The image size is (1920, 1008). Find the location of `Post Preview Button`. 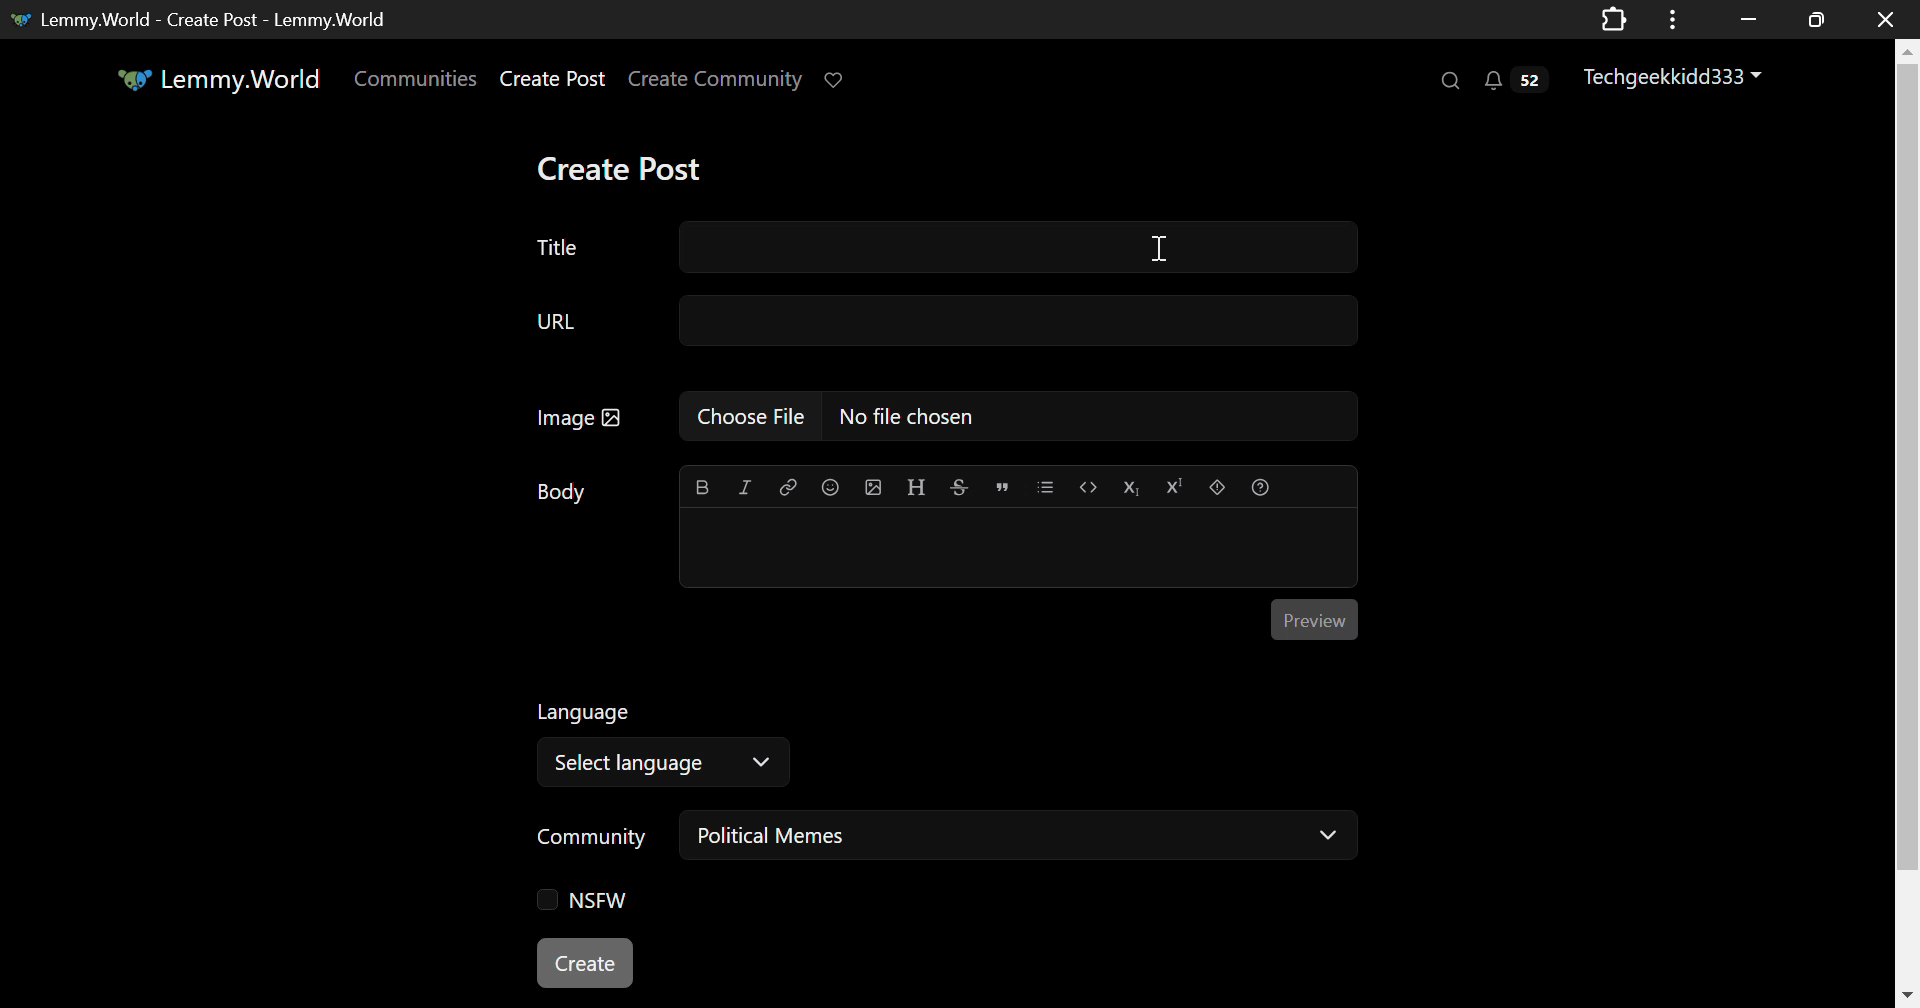

Post Preview Button is located at coordinates (1315, 620).